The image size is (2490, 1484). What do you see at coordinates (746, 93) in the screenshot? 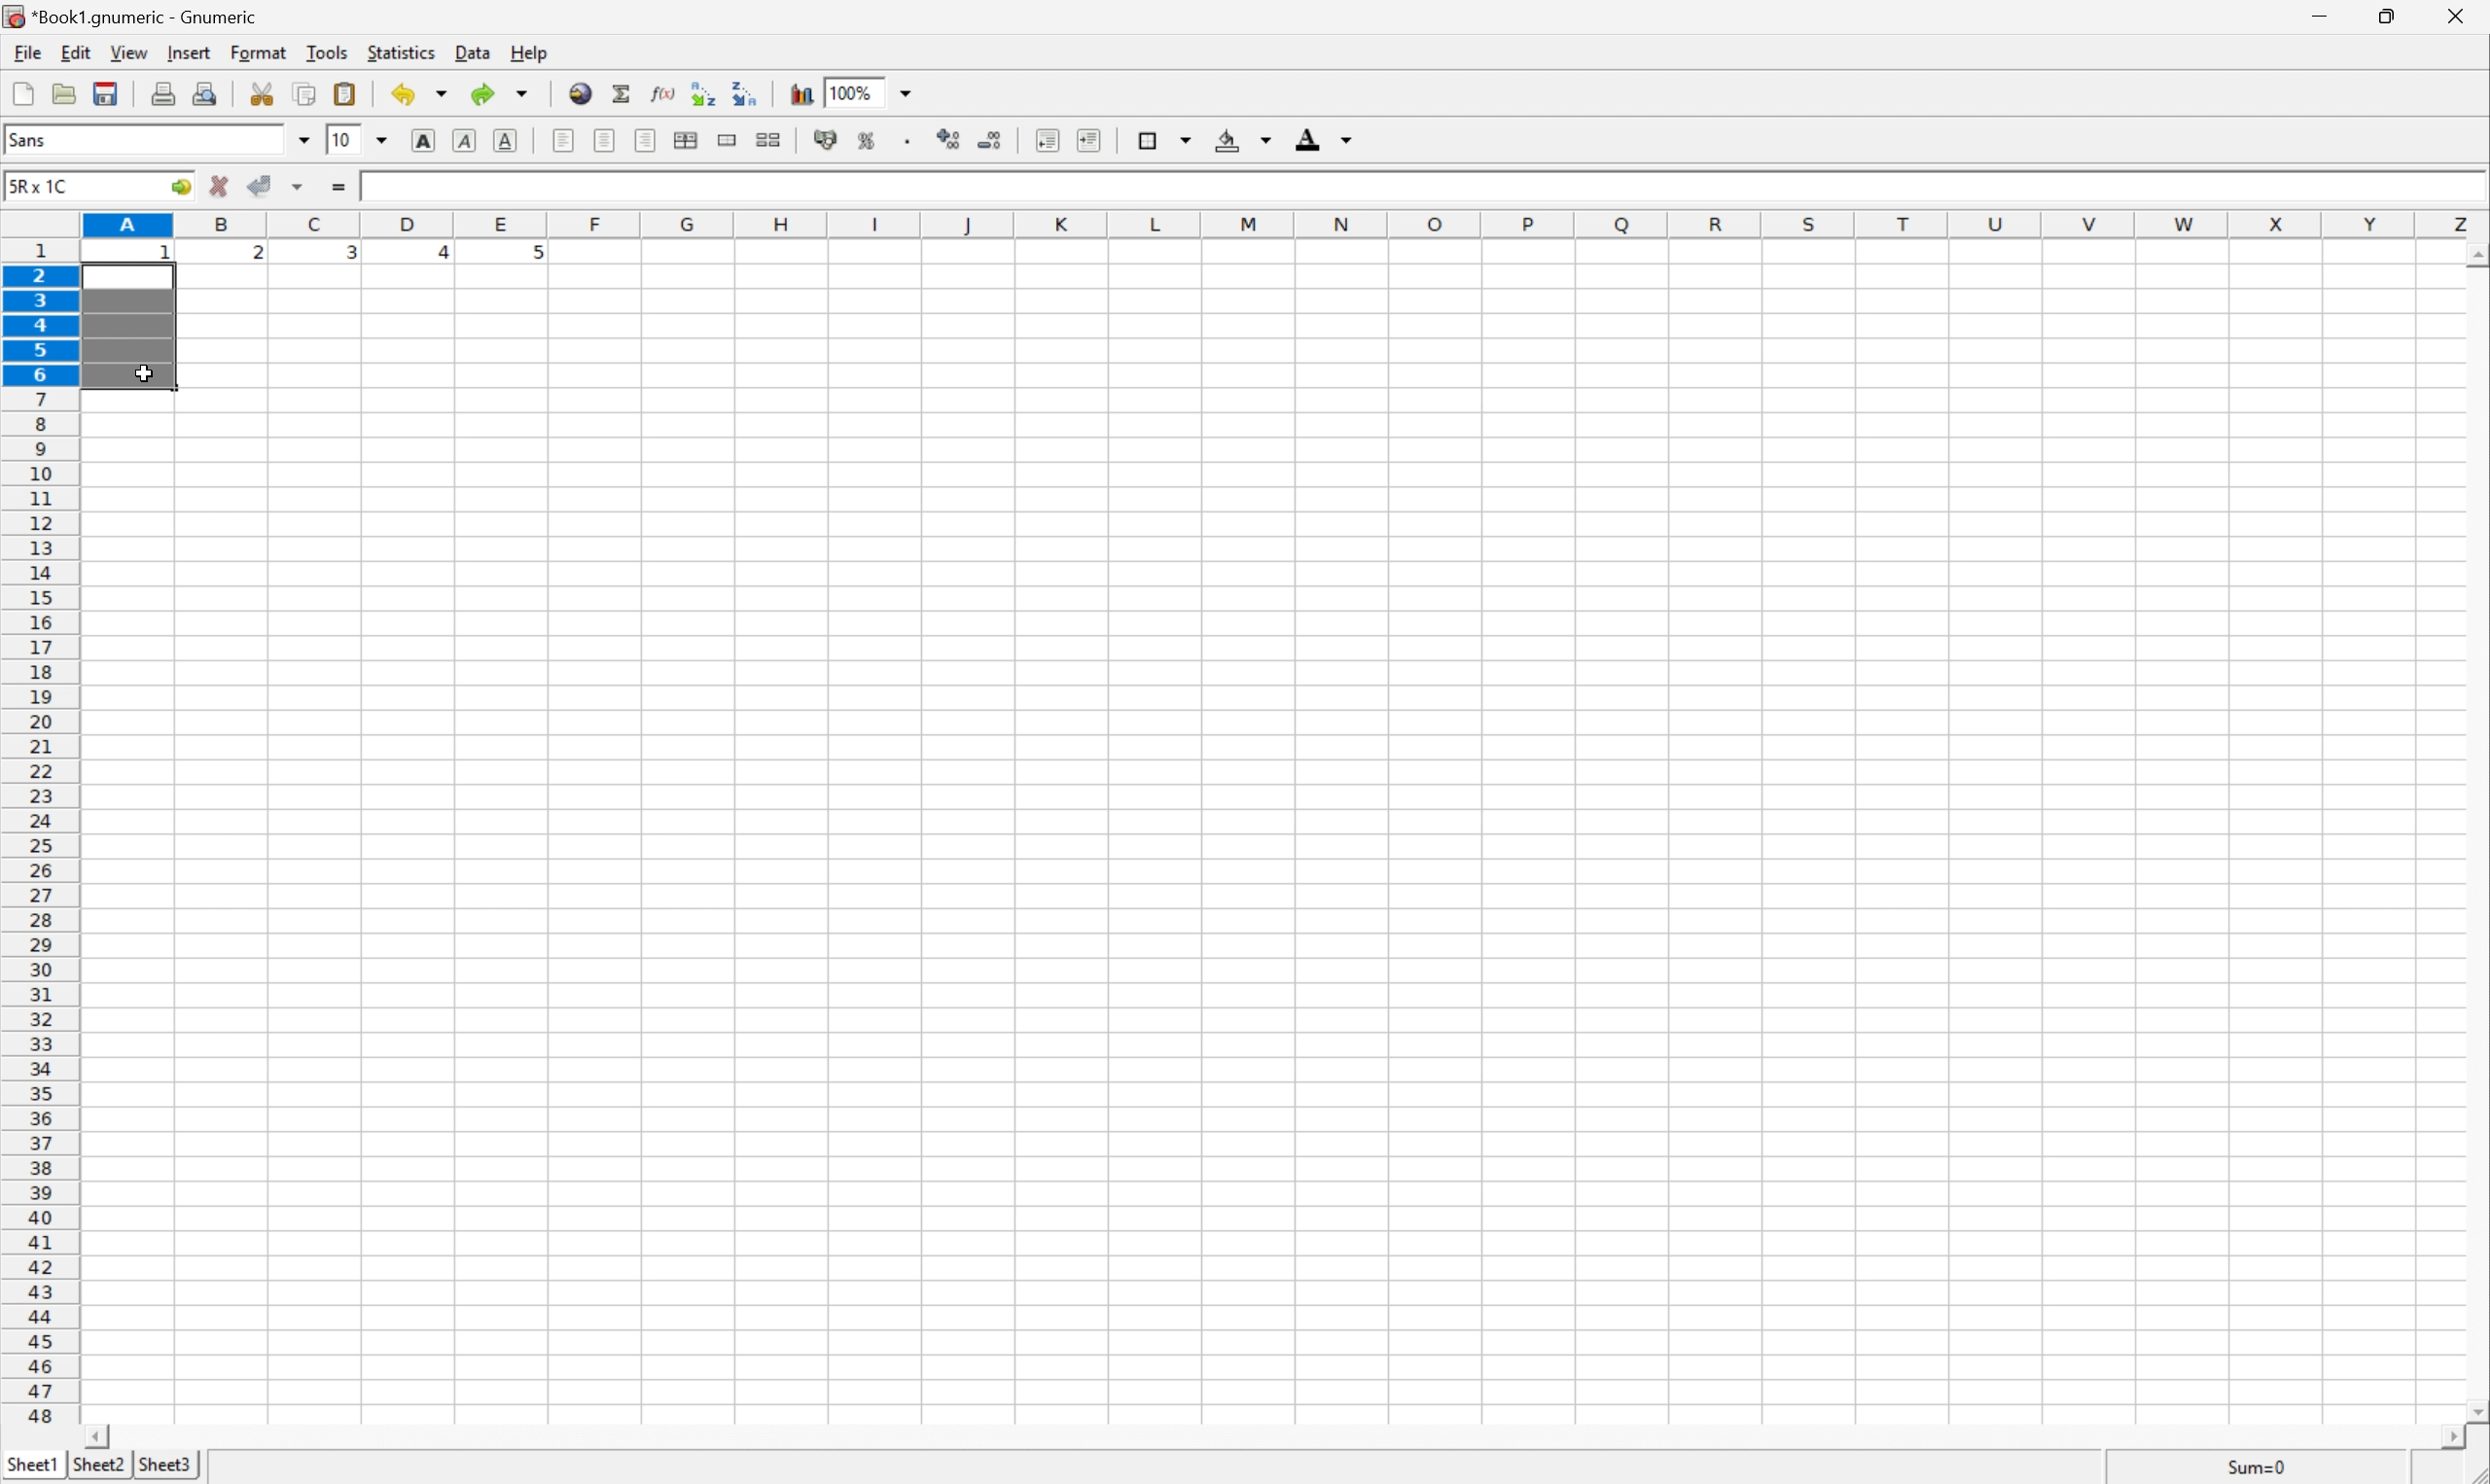
I see `Sort the selected region in descending order based on the first column selected` at bounding box center [746, 93].